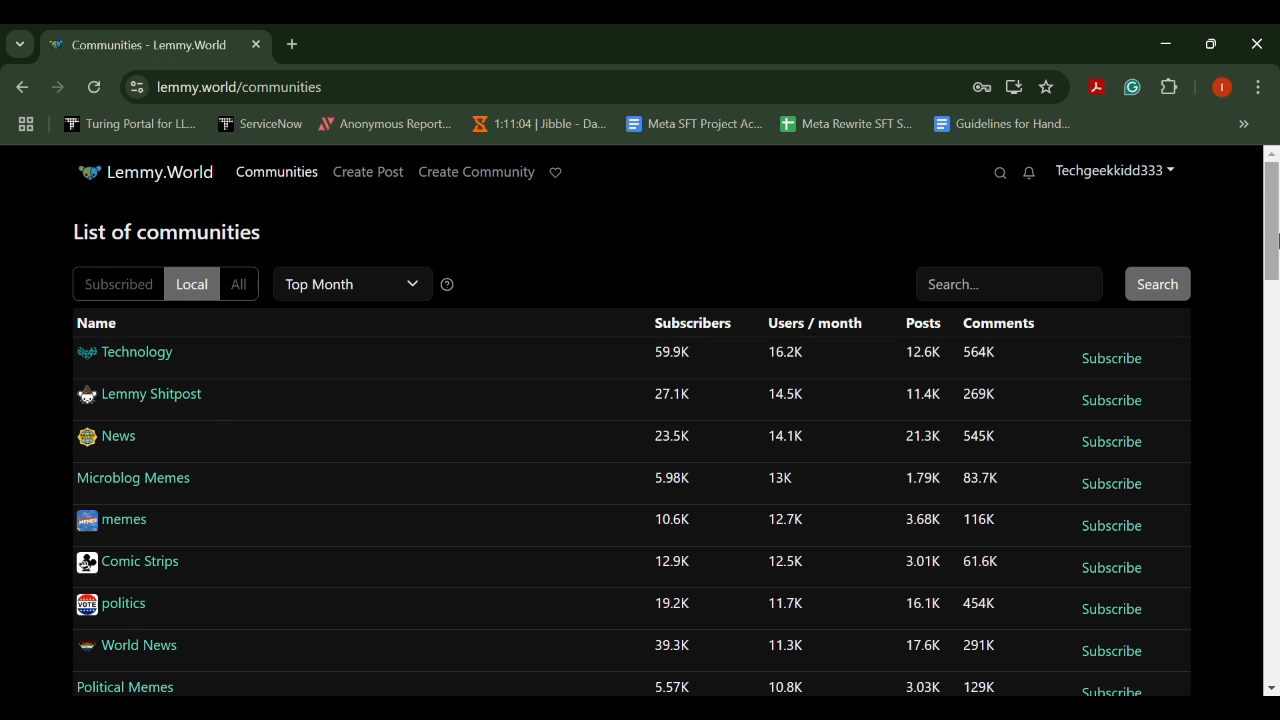  What do you see at coordinates (922, 323) in the screenshot?
I see `Posts` at bounding box center [922, 323].